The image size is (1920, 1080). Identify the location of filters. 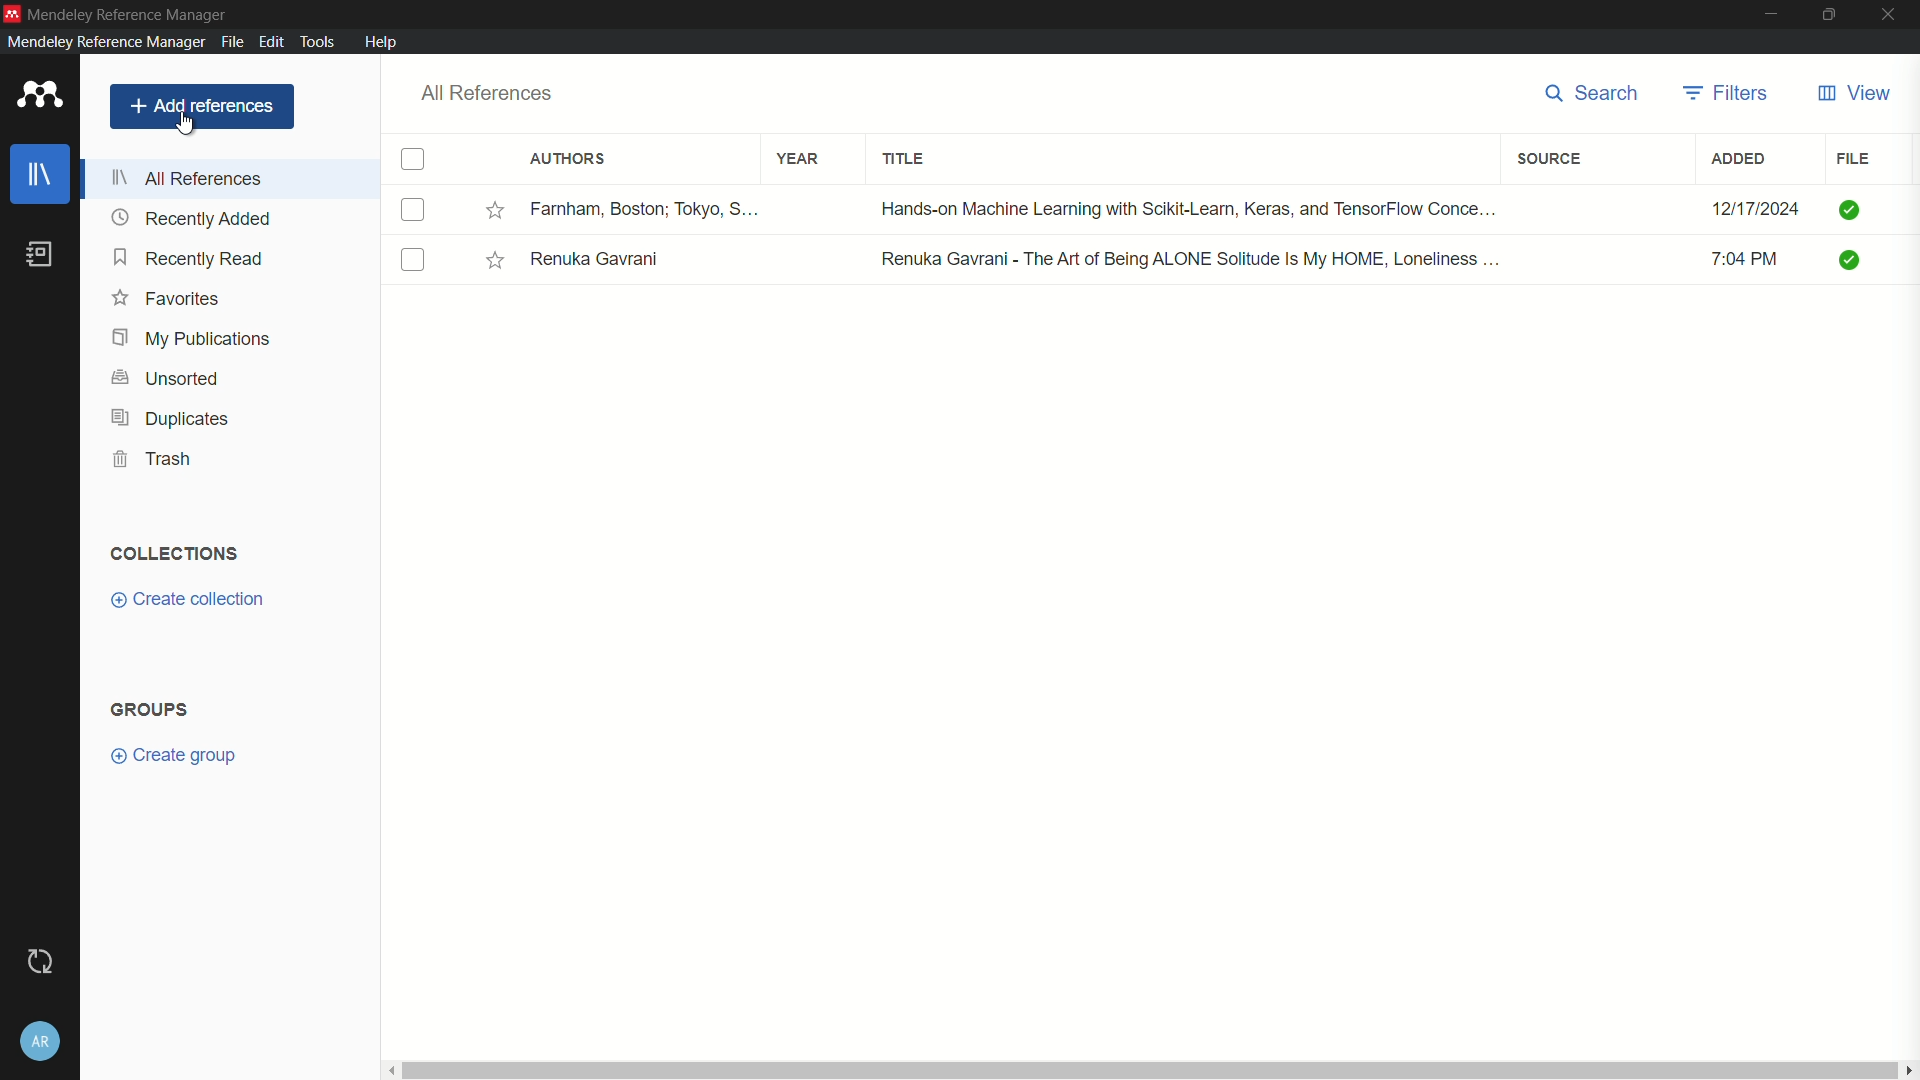
(1727, 94).